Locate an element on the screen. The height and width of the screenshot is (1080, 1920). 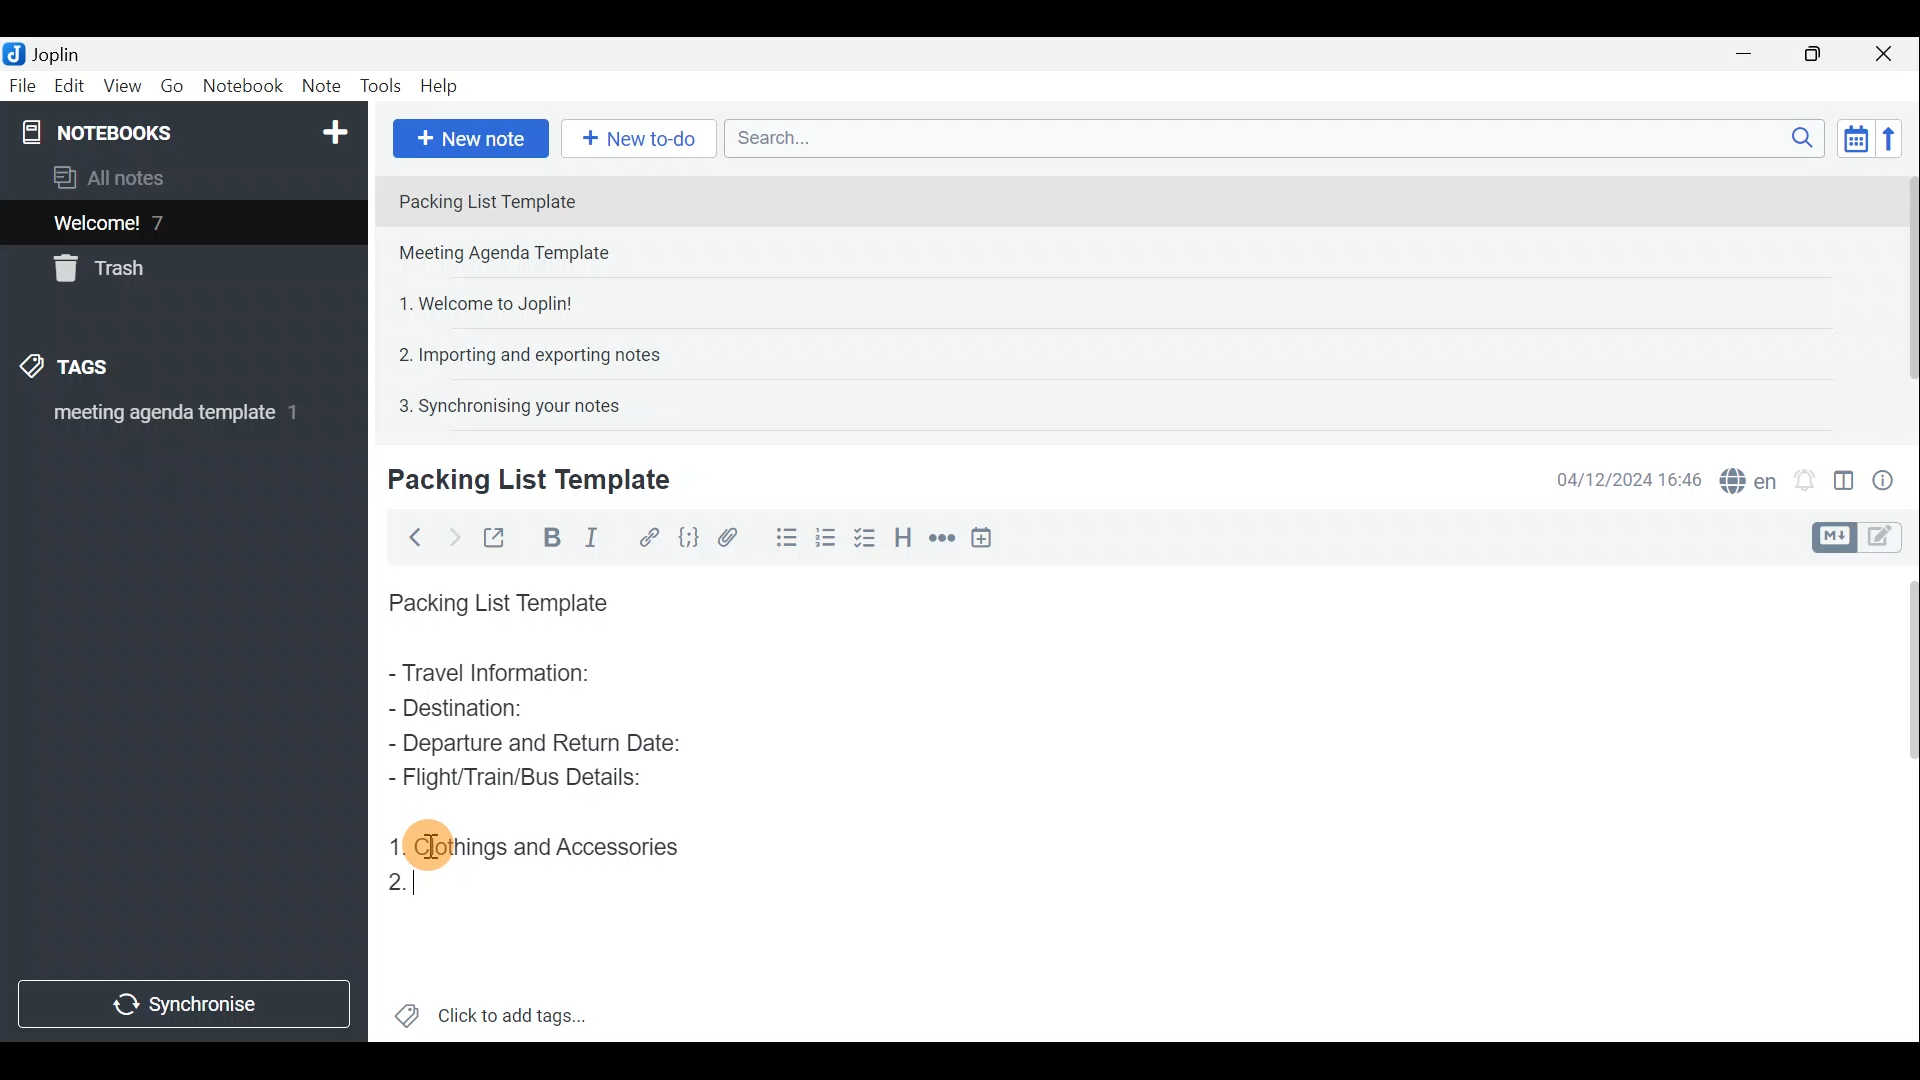
Attach file is located at coordinates (728, 536).